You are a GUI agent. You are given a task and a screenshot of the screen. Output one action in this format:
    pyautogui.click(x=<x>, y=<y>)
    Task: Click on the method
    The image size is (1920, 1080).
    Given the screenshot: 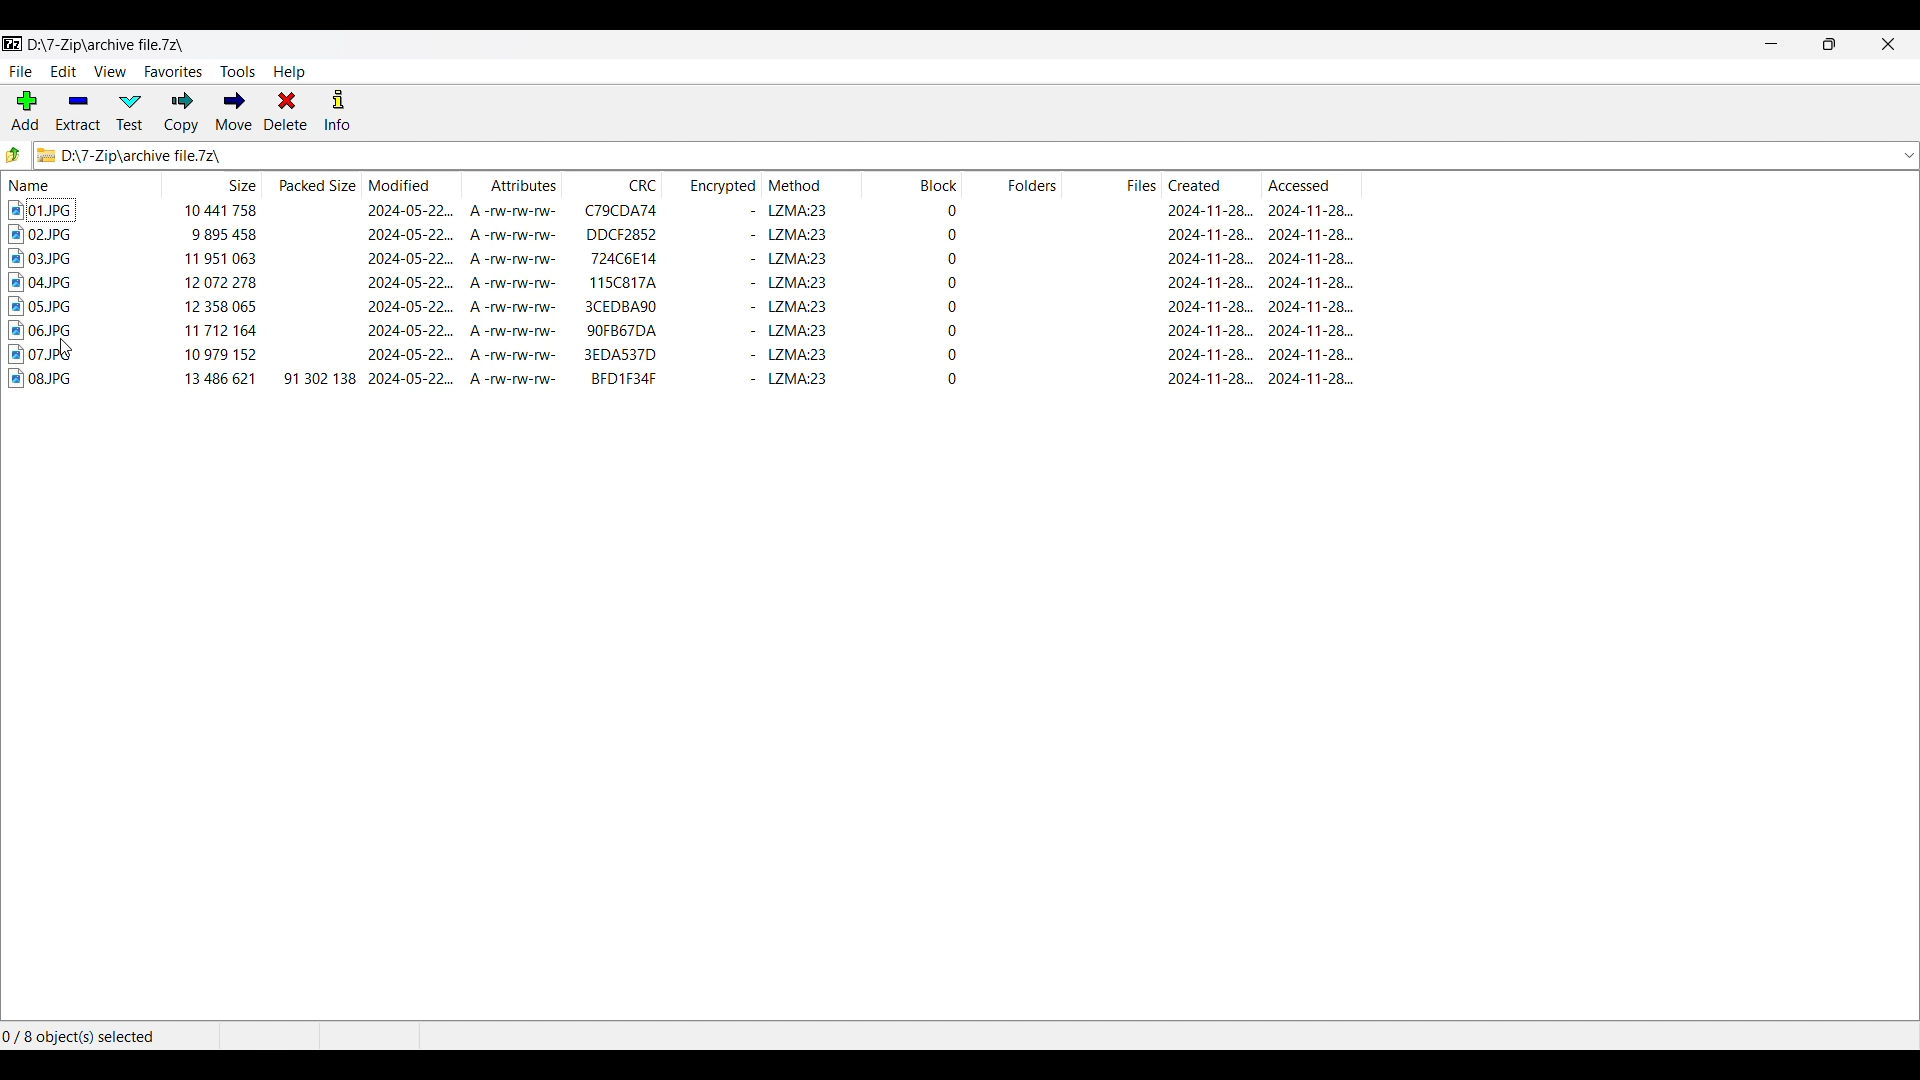 What is the action you would take?
    pyautogui.click(x=798, y=258)
    